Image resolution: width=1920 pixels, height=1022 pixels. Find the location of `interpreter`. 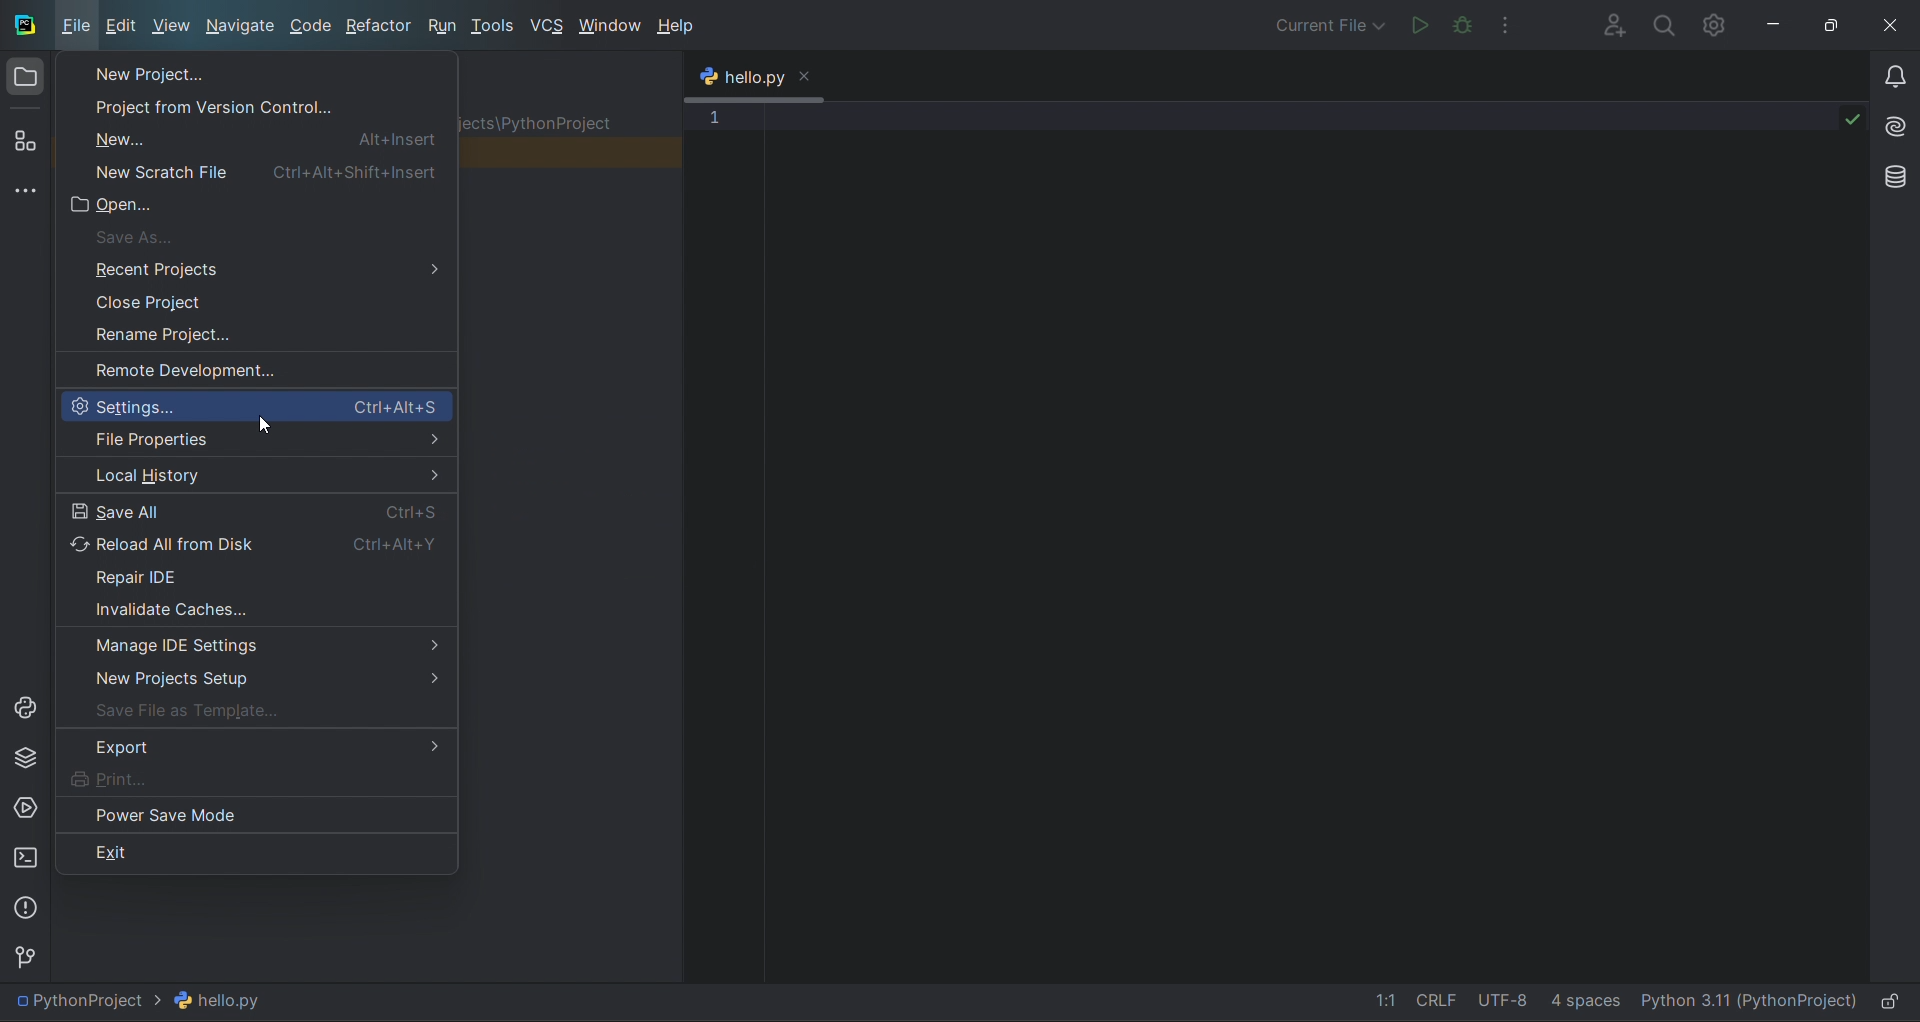

interpreter is located at coordinates (1746, 1004).